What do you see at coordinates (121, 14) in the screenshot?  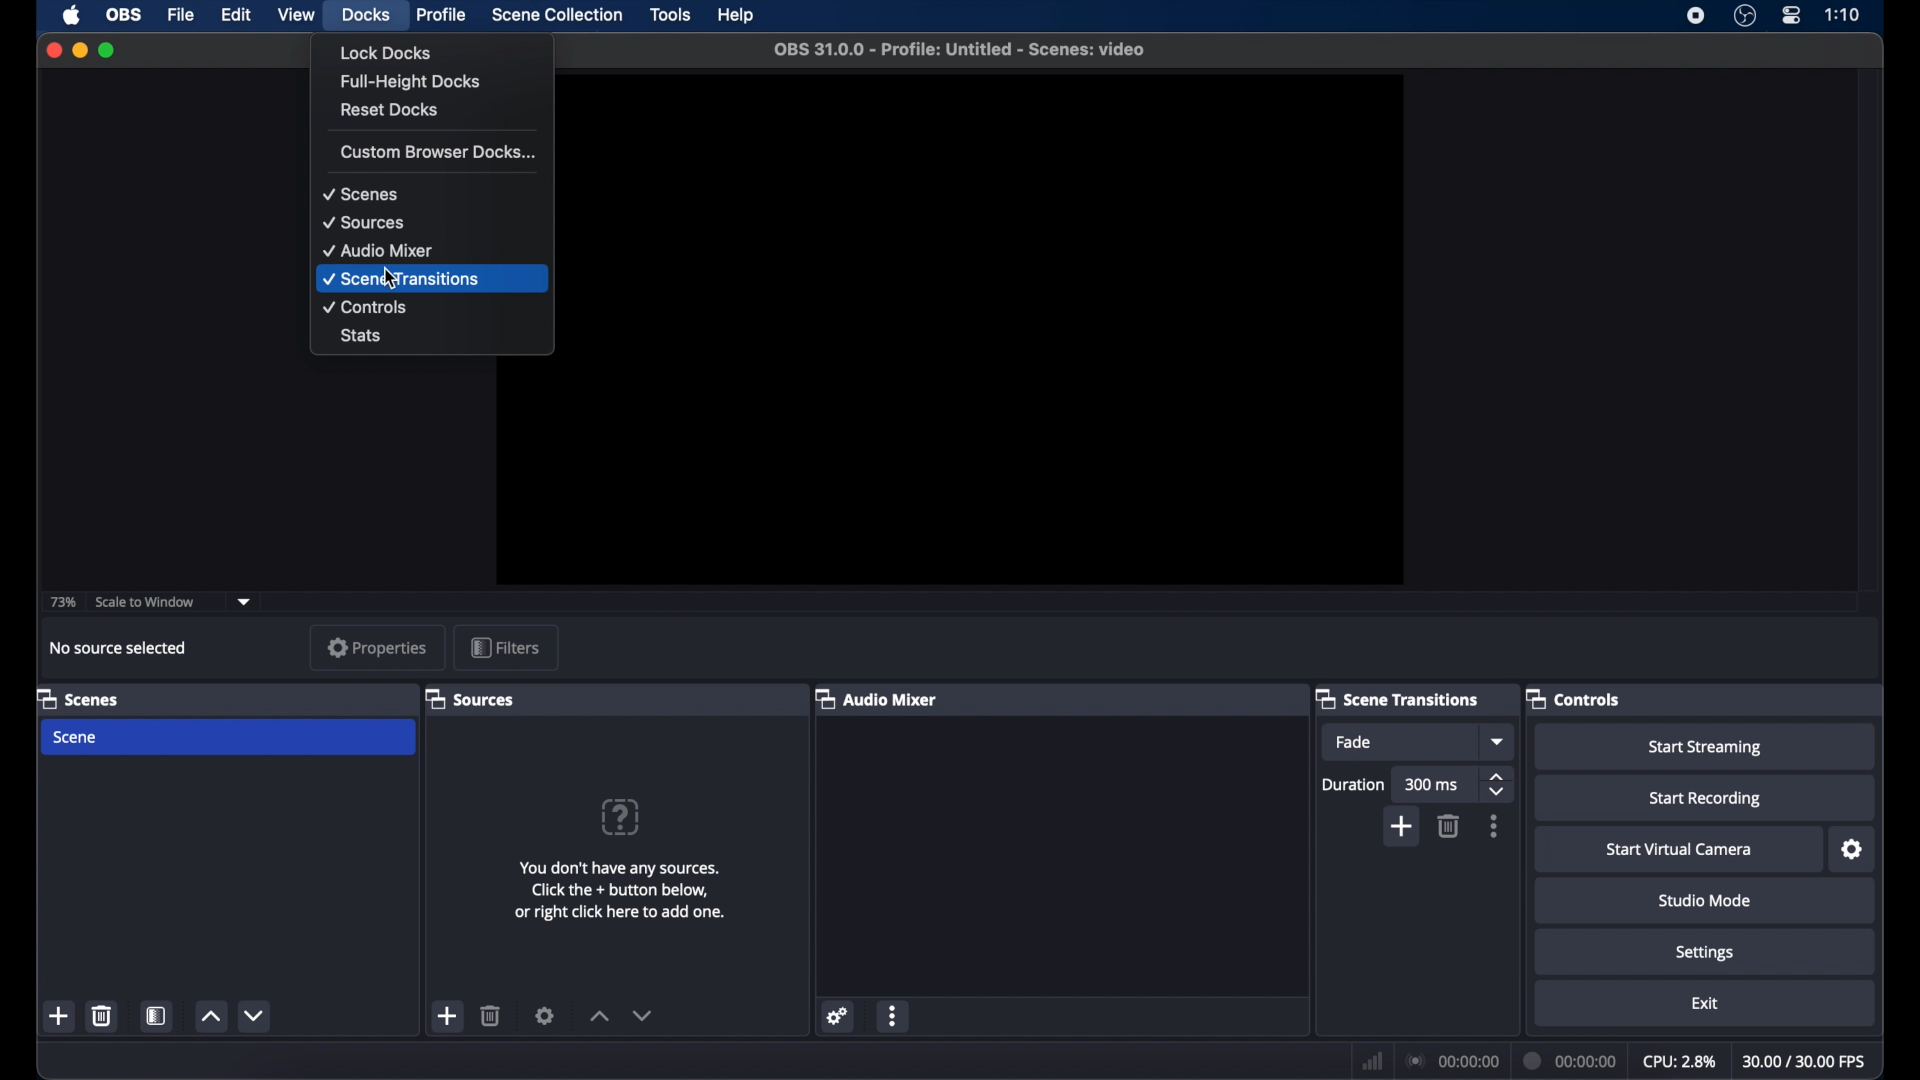 I see `obs` at bounding box center [121, 14].